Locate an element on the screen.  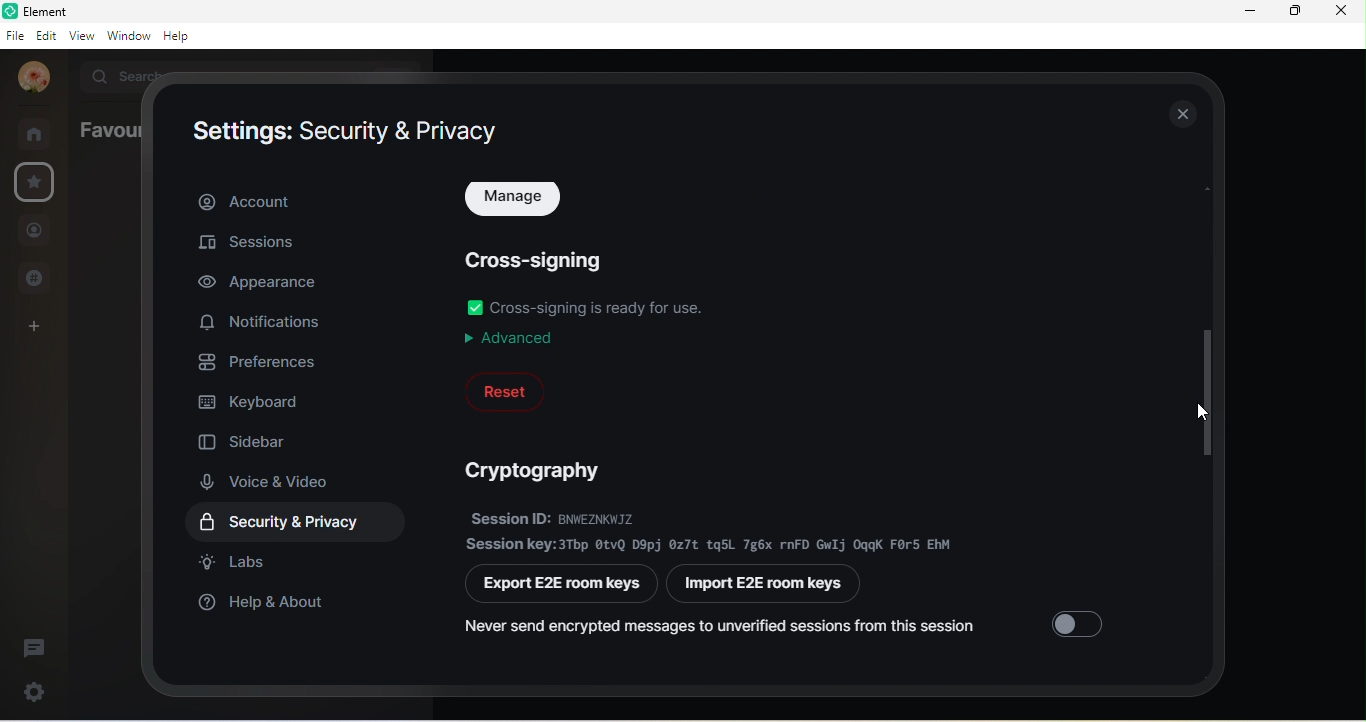
keyboard is located at coordinates (255, 399).